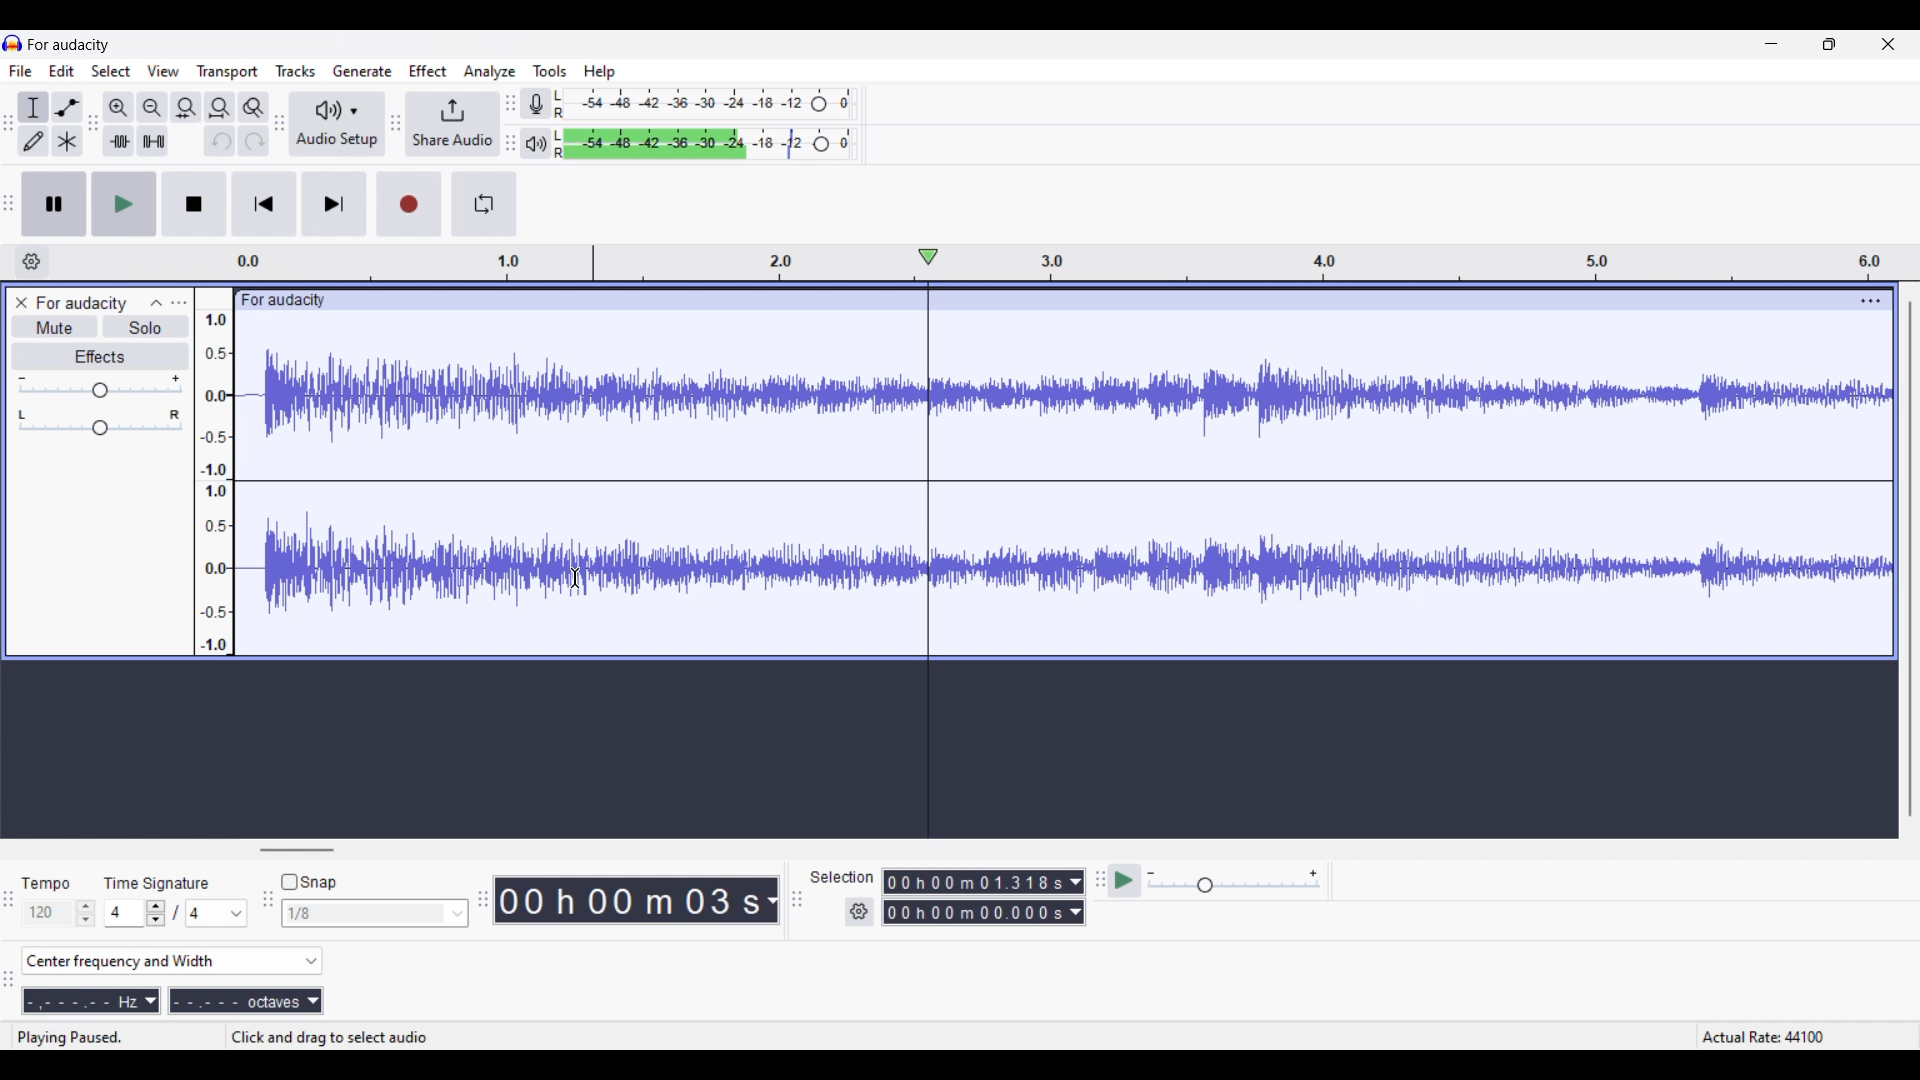 This screenshot has width=1920, height=1080. What do you see at coordinates (702, 144) in the screenshot?
I see `Playback level` at bounding box center [702, 144].